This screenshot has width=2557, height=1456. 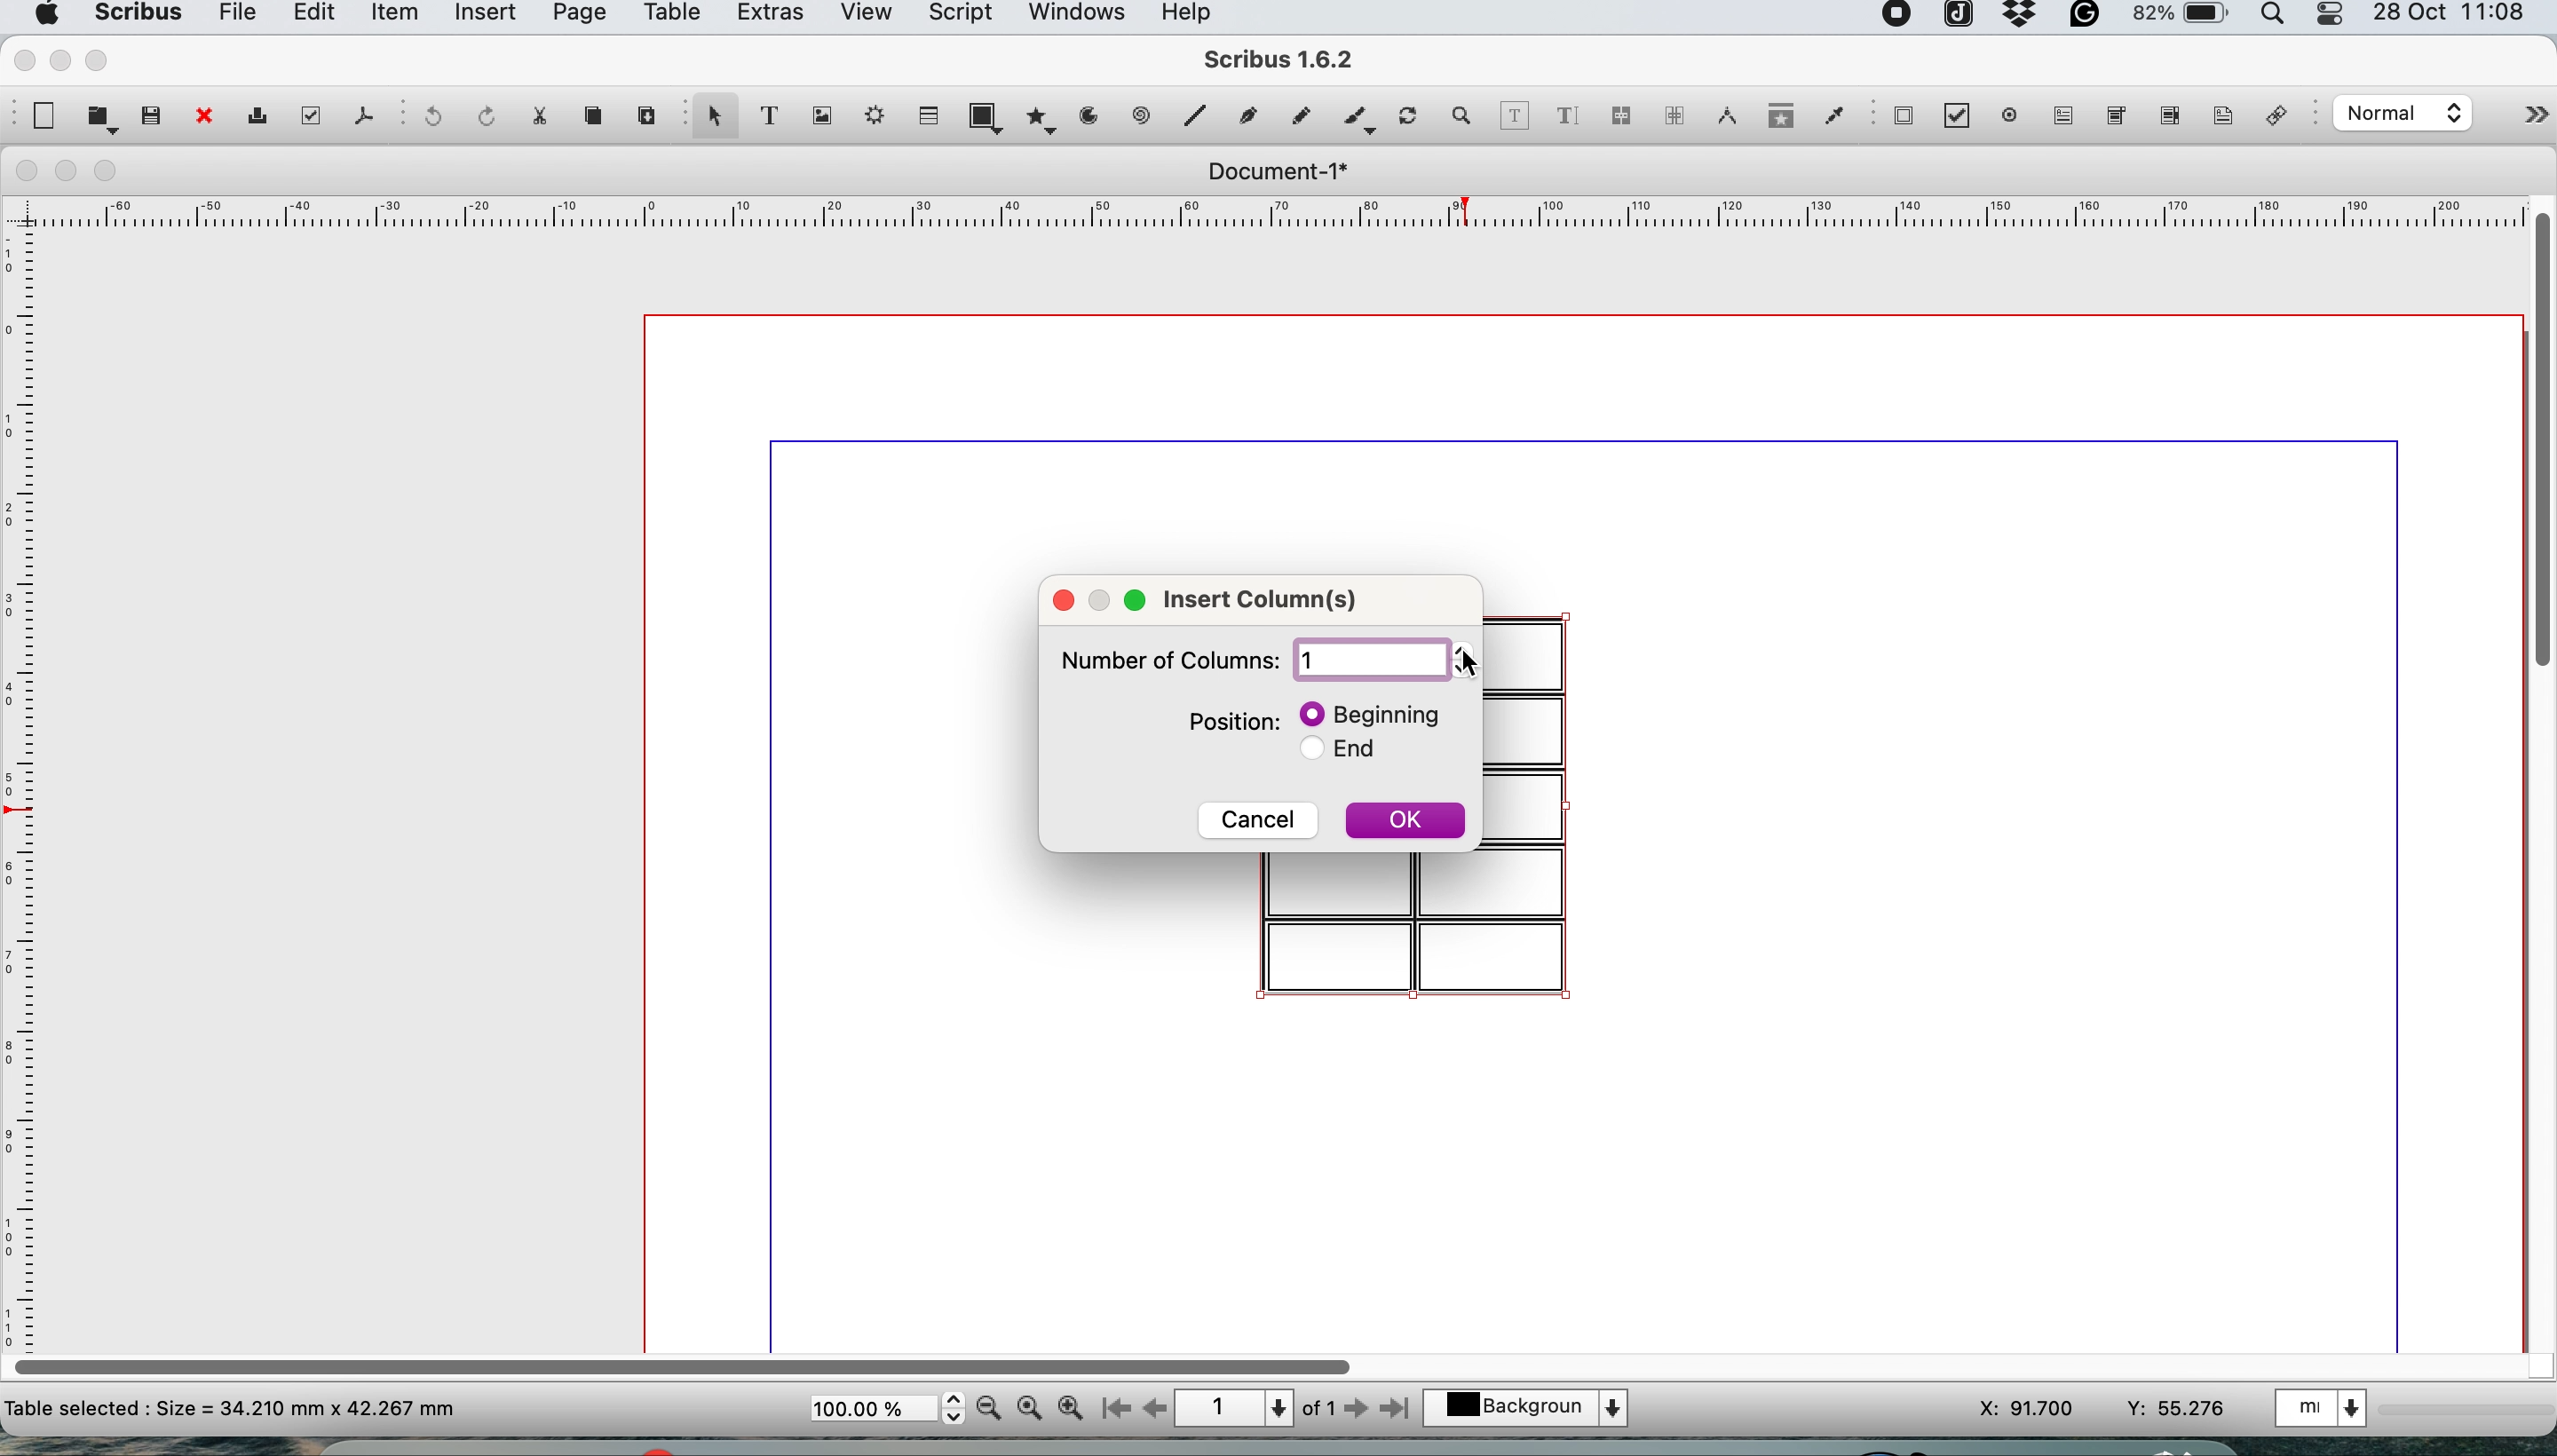 I want to click on close, so click(x=1059, y=598).